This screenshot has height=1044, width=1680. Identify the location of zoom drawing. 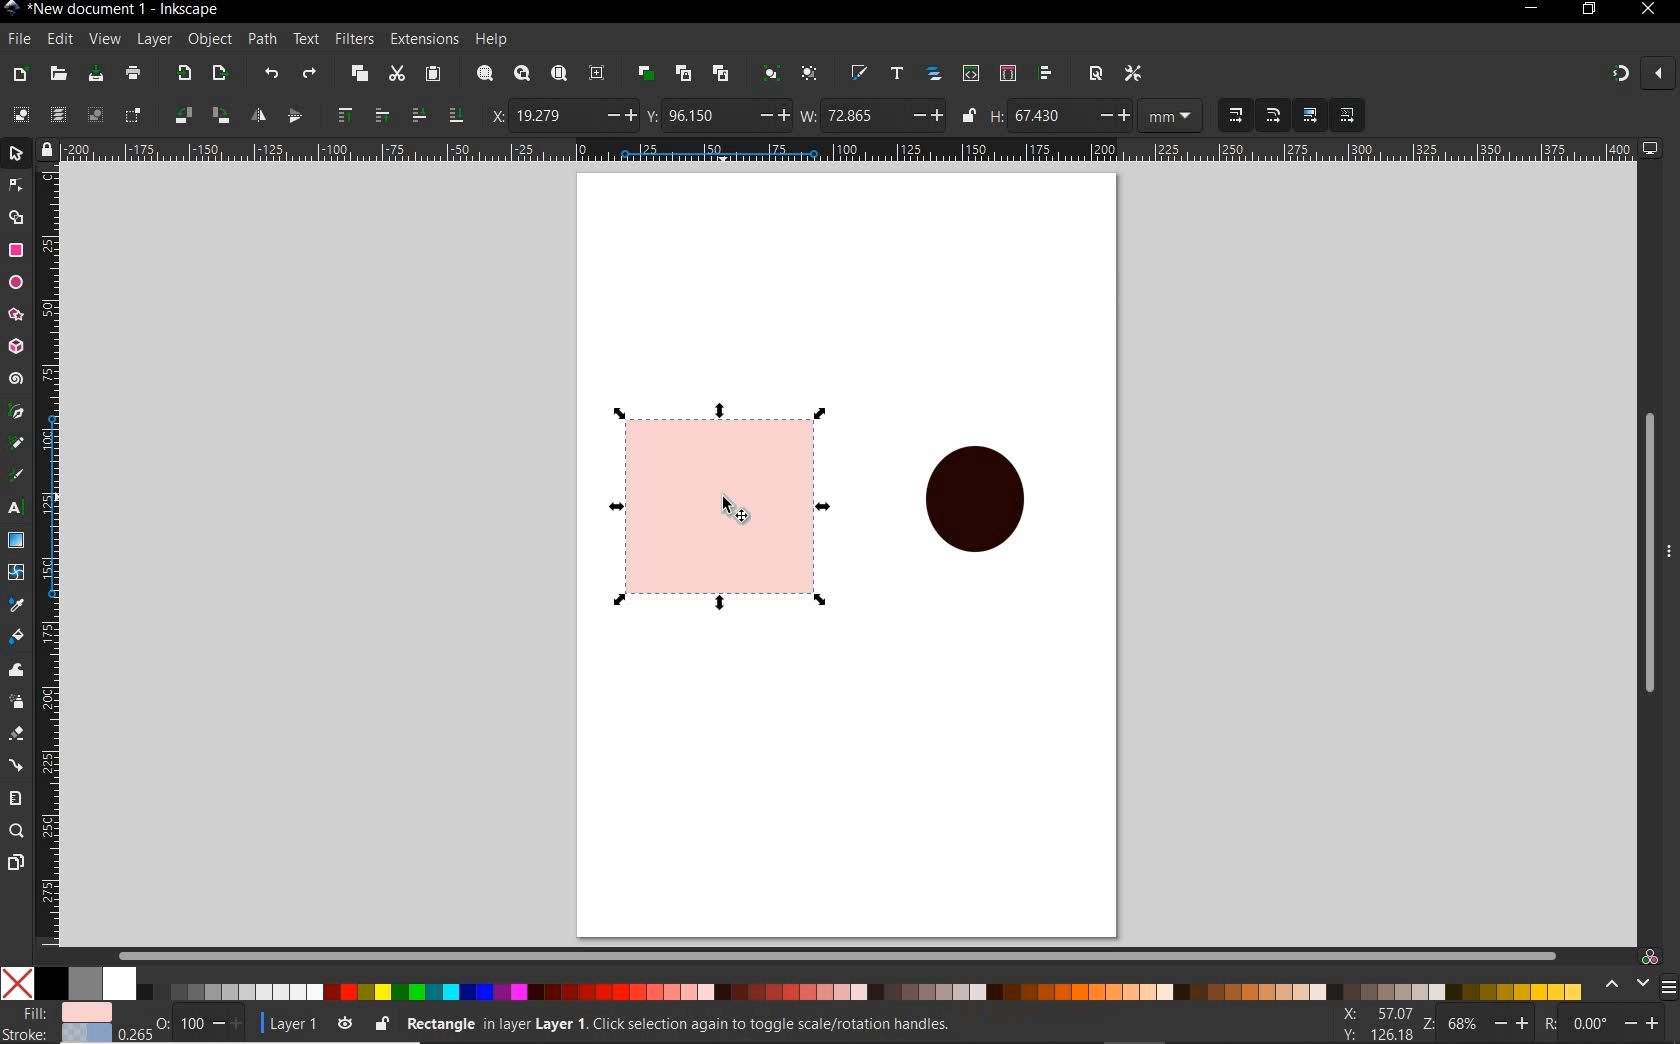
(523, 73).